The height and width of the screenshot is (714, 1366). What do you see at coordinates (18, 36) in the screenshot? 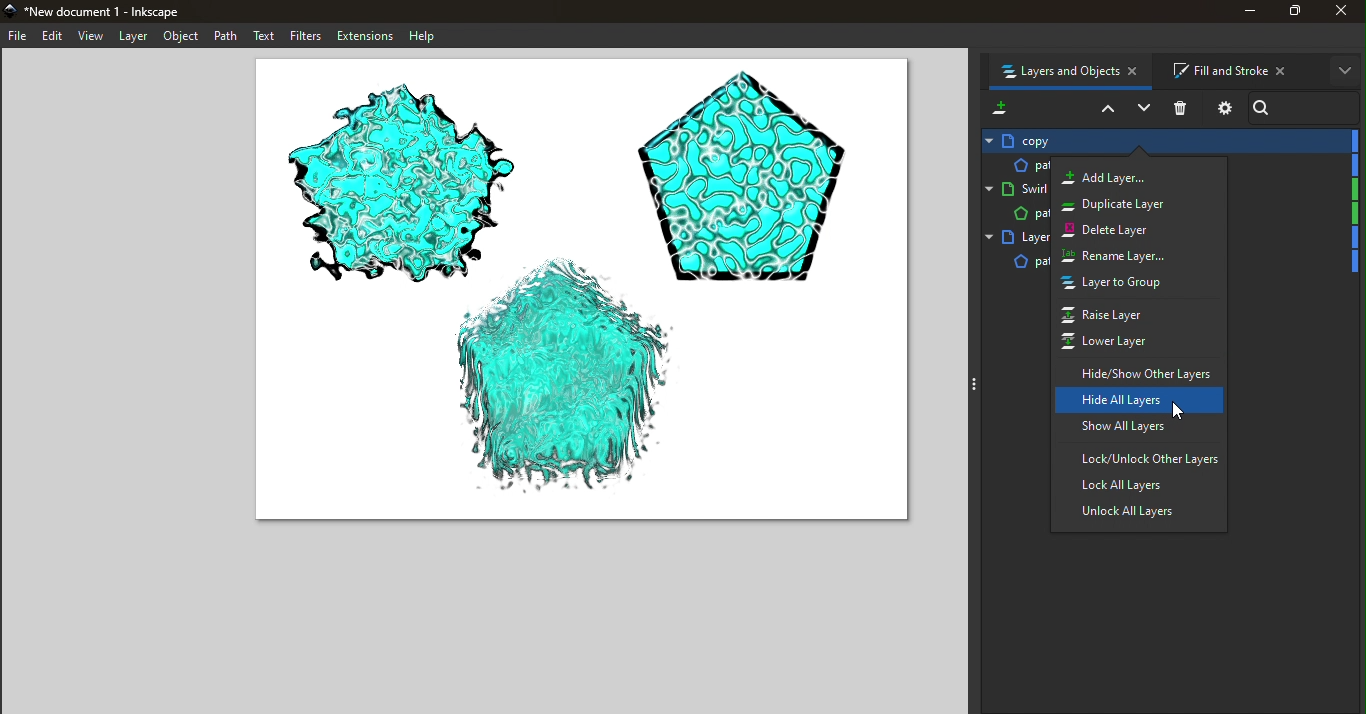
I see `File` at bounding box center [18, 36].